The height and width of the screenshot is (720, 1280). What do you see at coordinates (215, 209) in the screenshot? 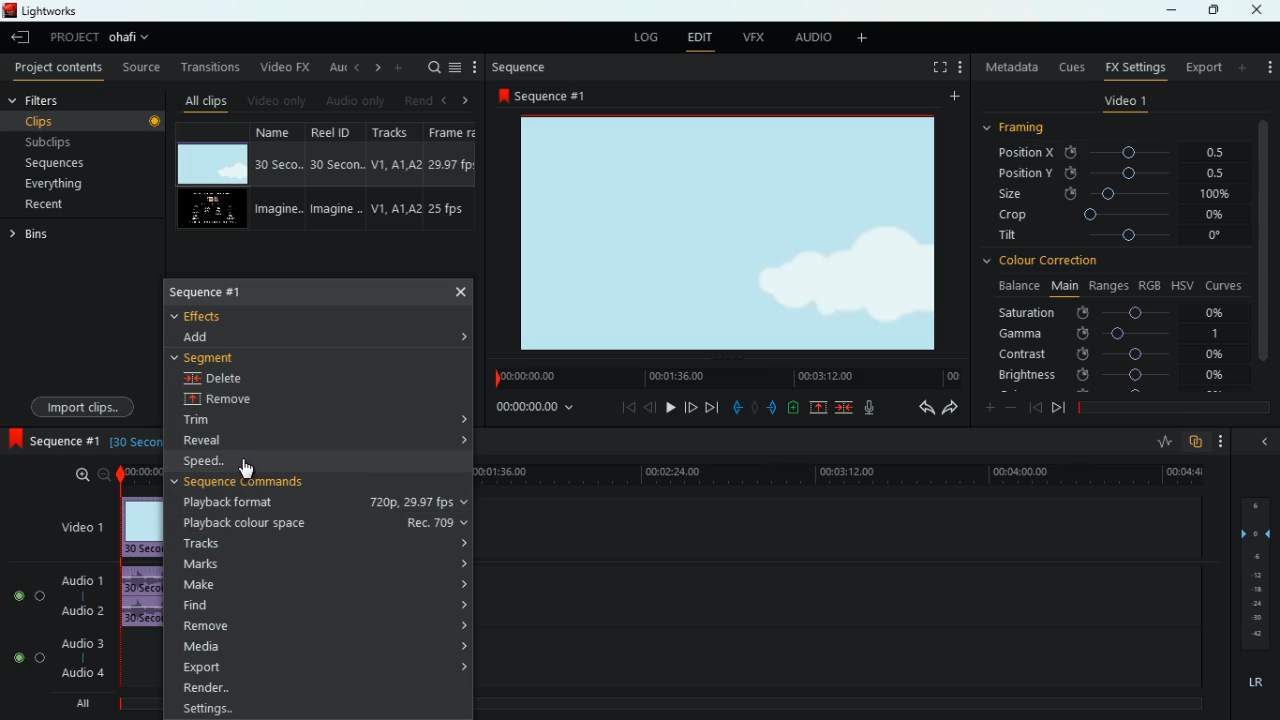
I see `video` at bounding box center [215, 209].